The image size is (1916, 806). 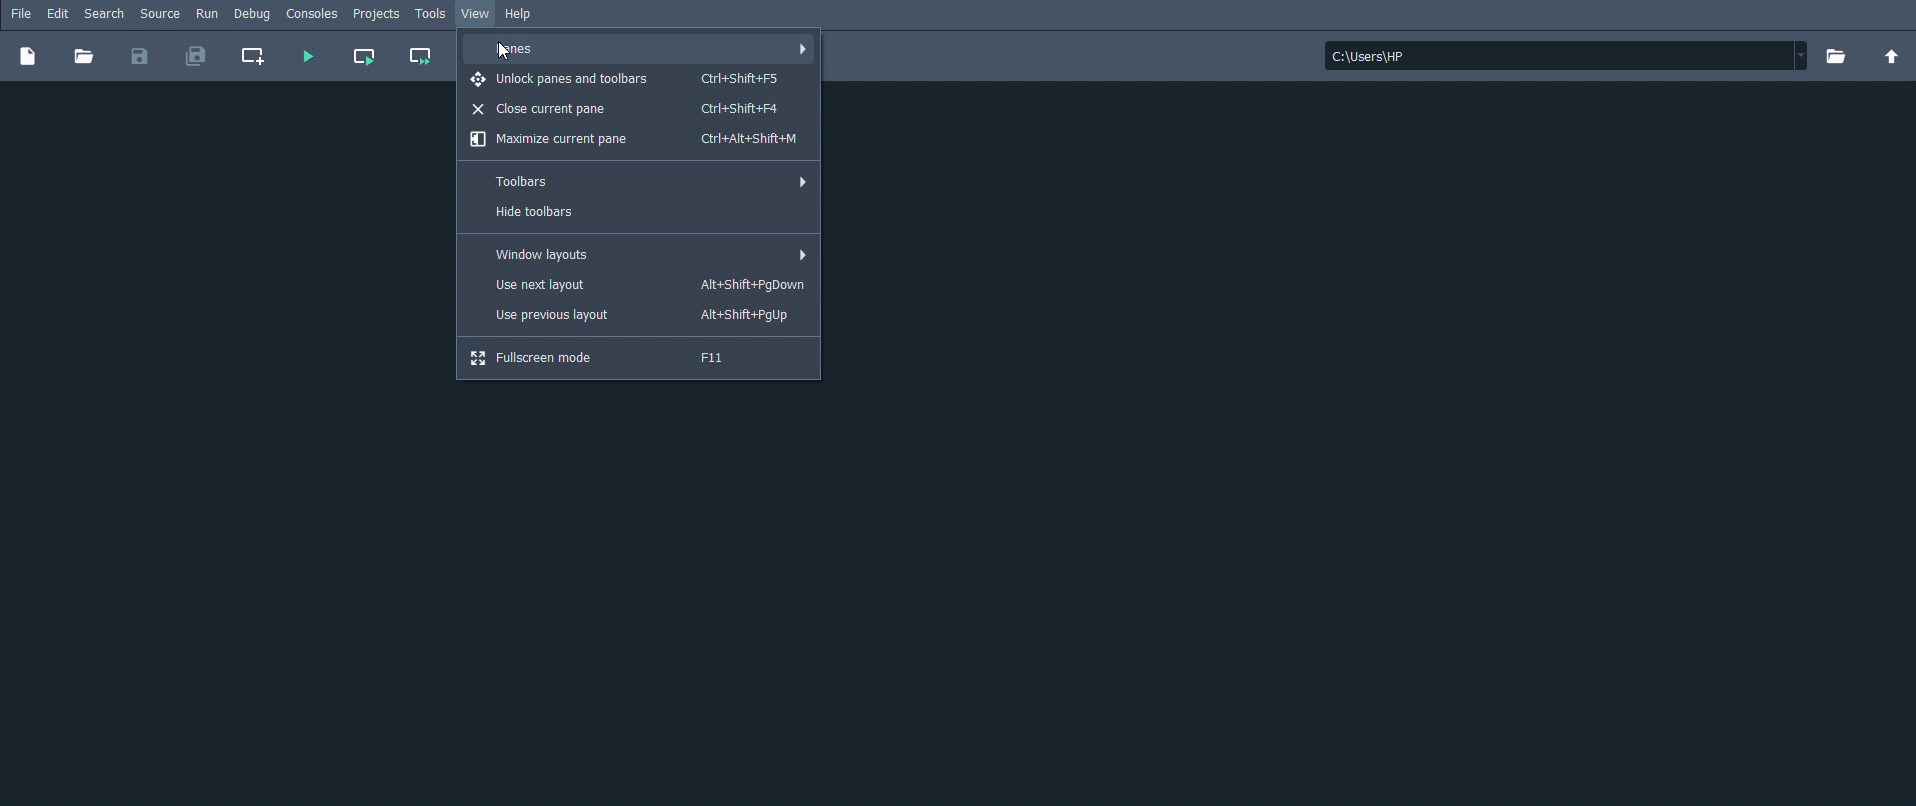 What do you see at coordinates (252, 13) in the screenshot?
I see `Debug` at bounding box center [252, 13].